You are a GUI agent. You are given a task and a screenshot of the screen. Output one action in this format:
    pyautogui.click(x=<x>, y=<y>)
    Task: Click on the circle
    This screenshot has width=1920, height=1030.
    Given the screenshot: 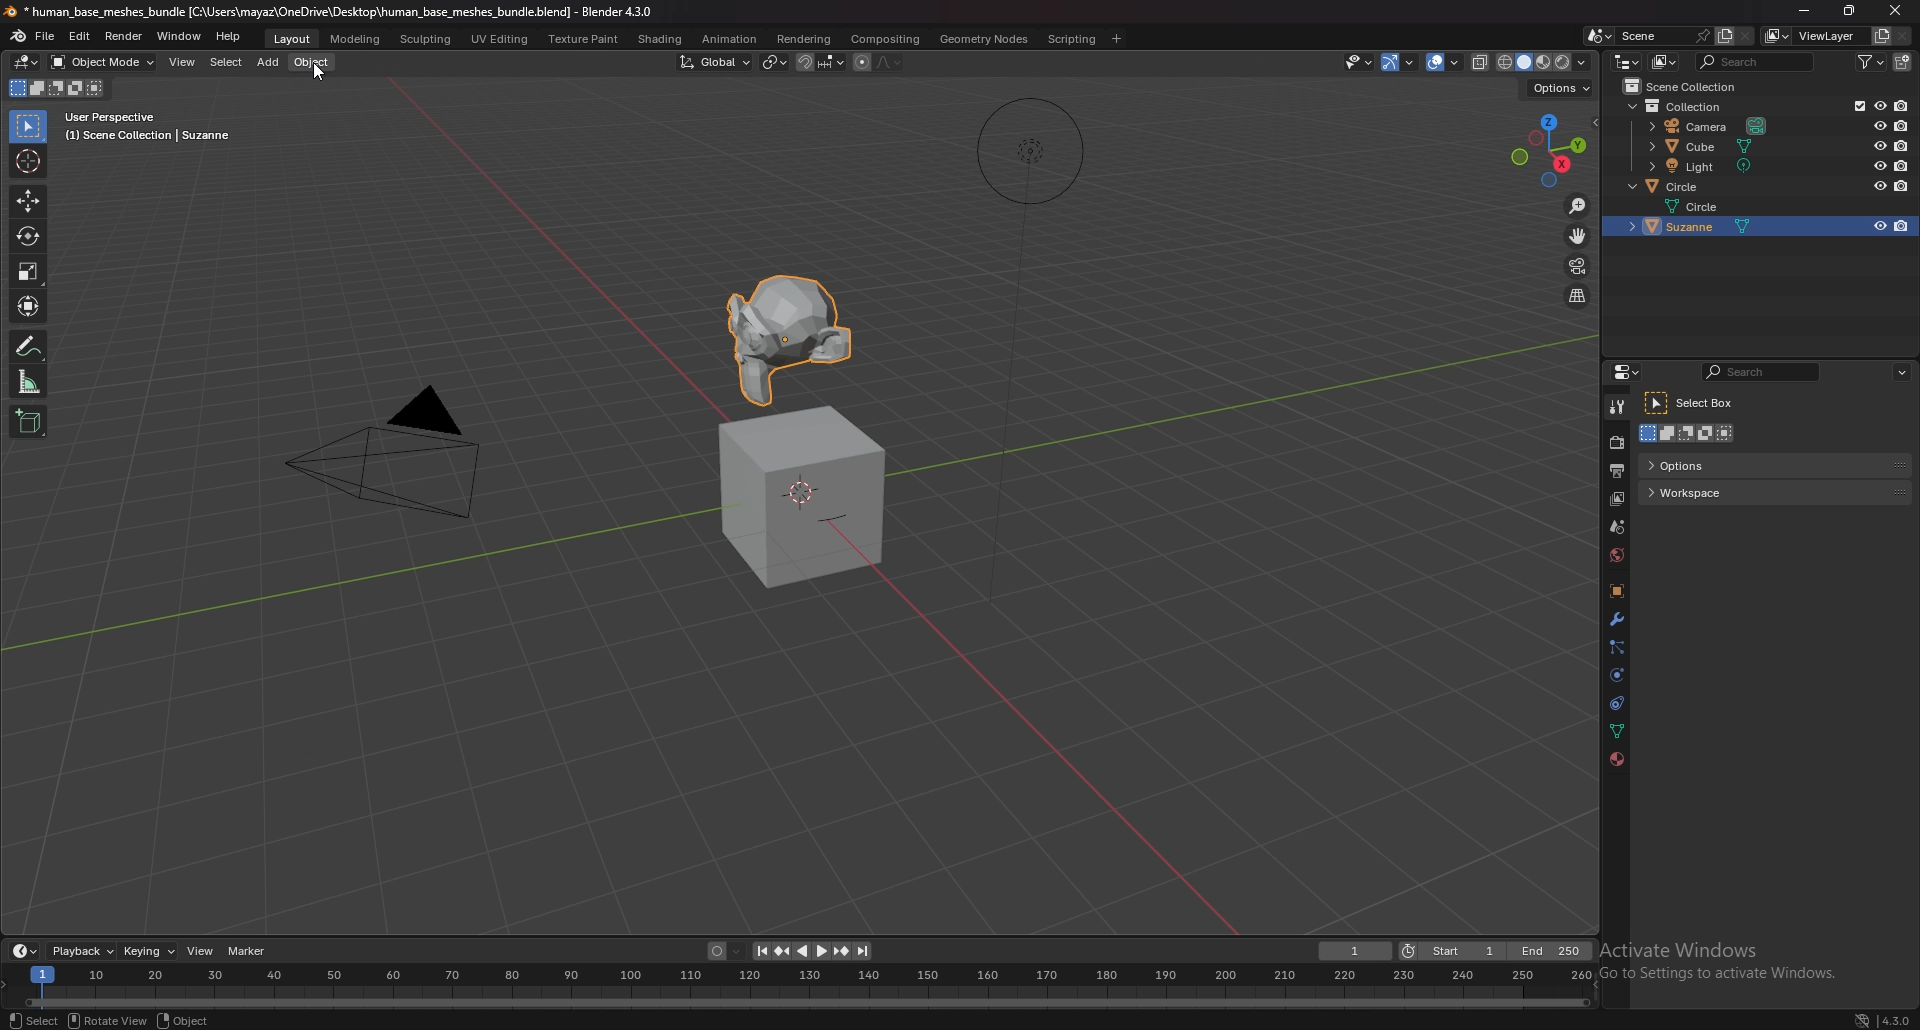 What is the action you would take?
    pyautogui.click(x=1678, y=186)
    